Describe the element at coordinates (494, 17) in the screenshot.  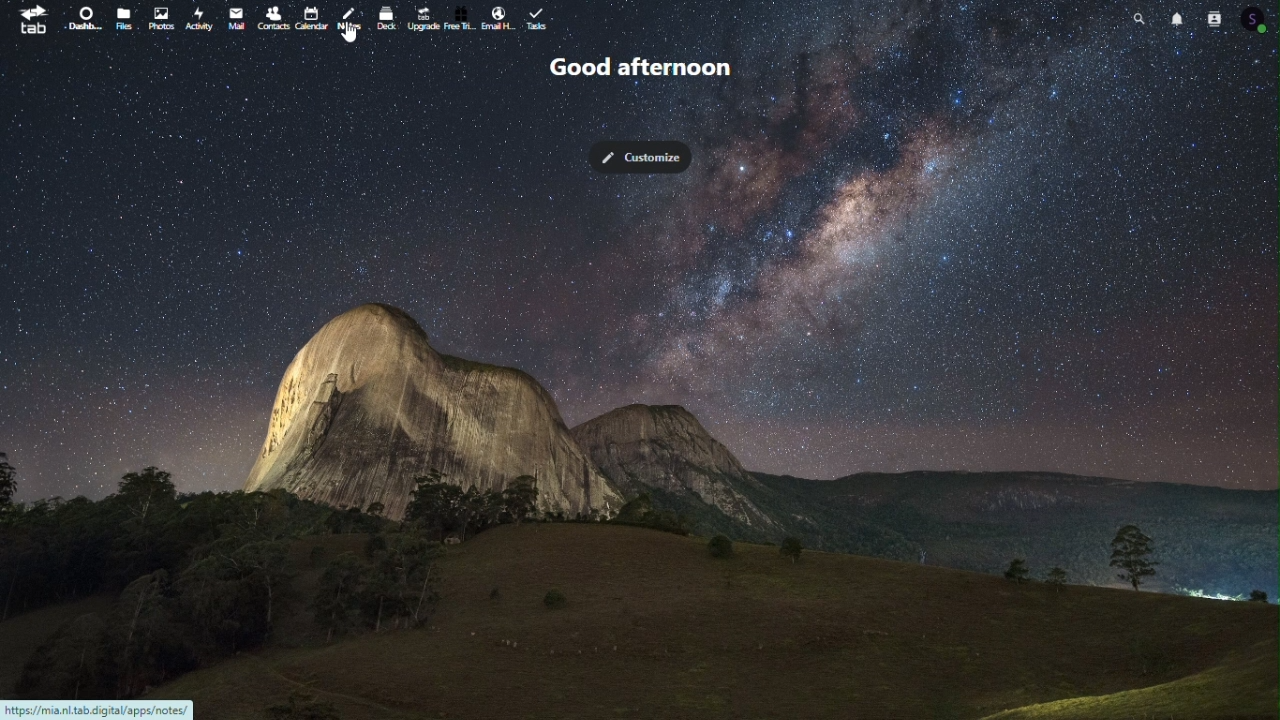
I see `email handling` at that location.